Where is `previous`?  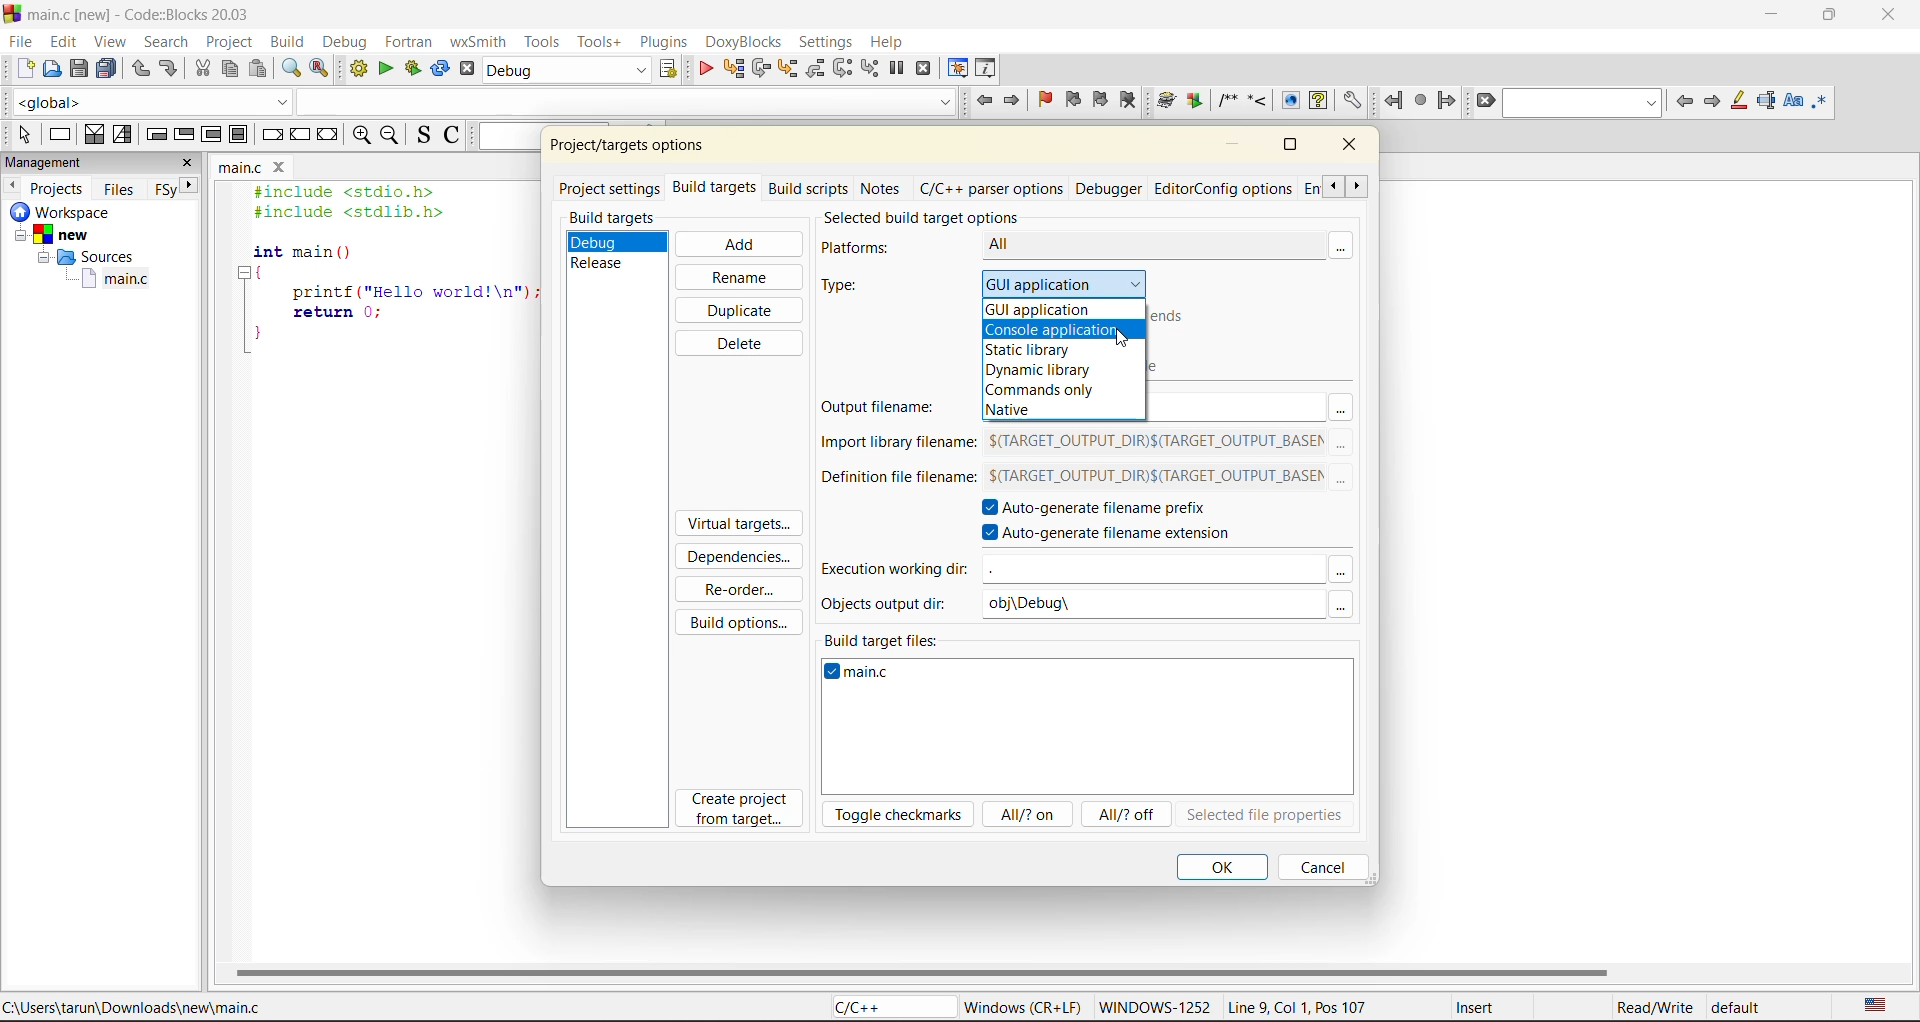
previous is located at coordinates (12, 185).